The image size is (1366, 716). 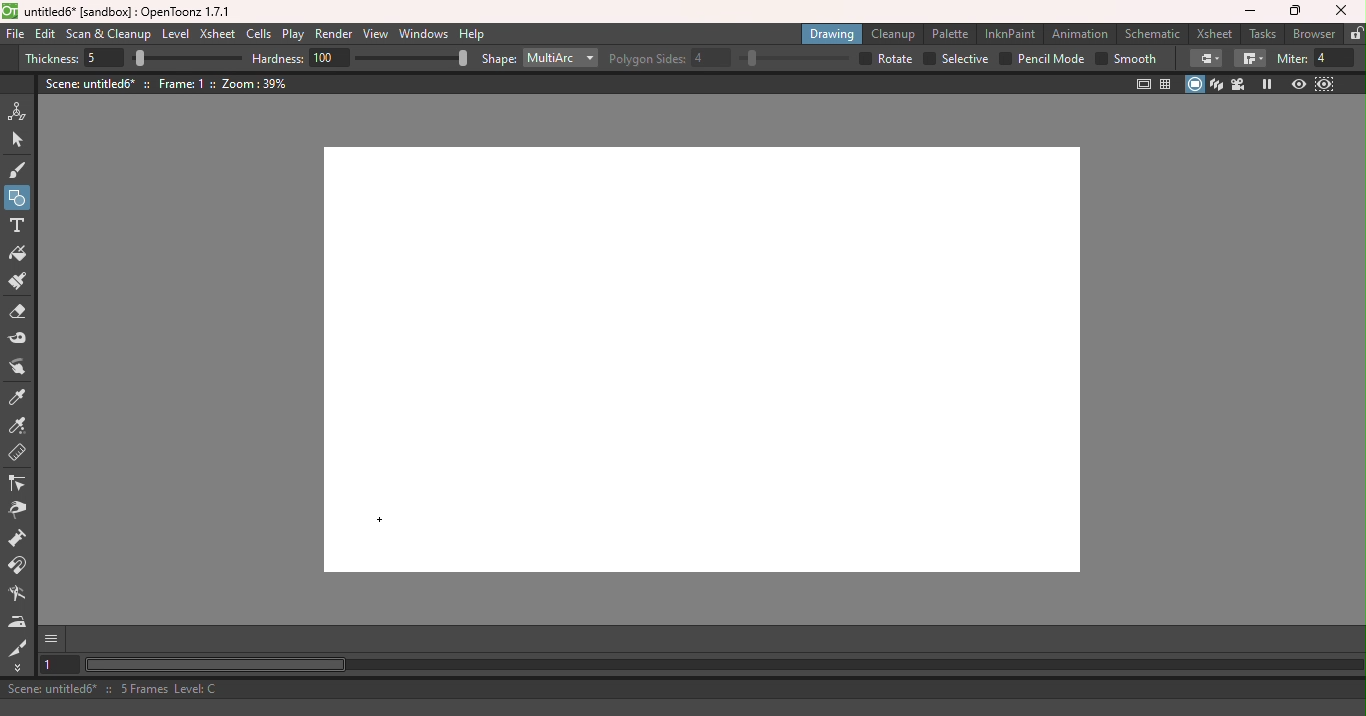 I want to click on Pump tool, so click(x=20, y=539).